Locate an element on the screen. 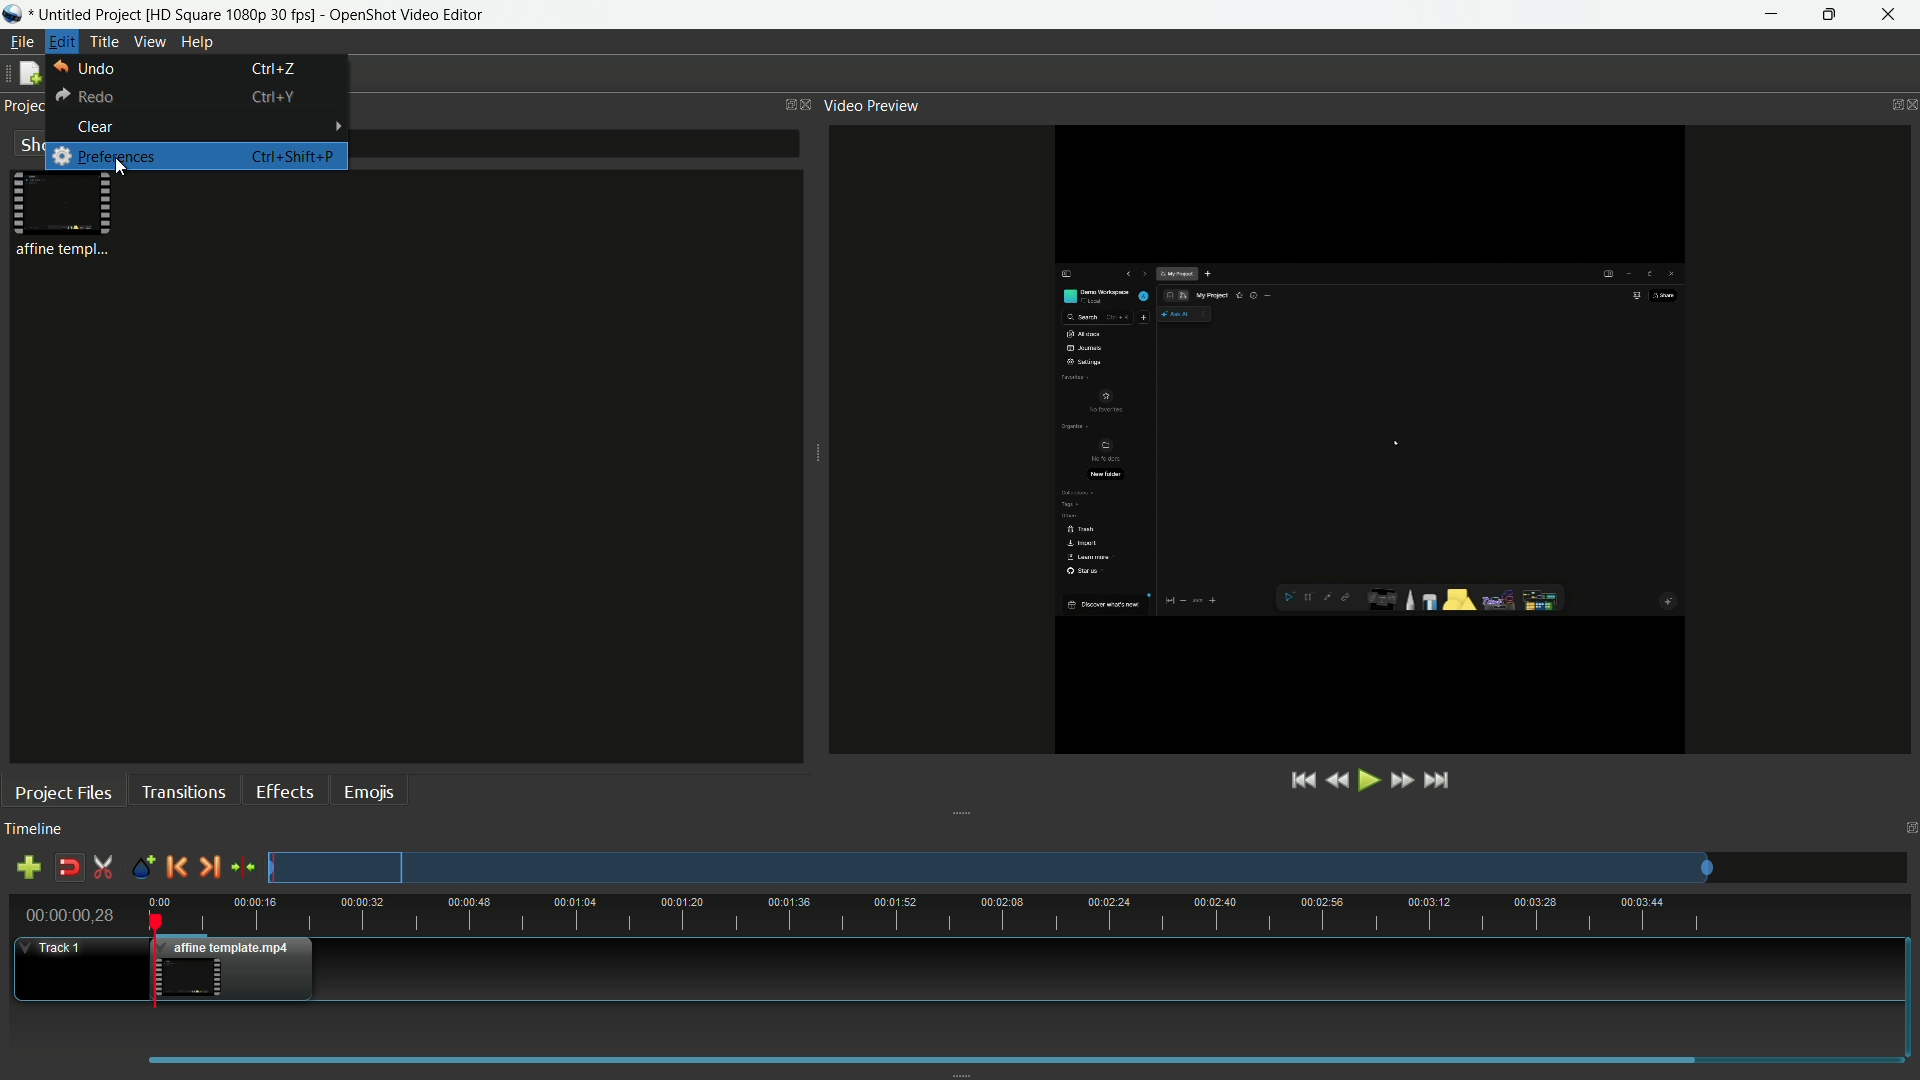 The image size is (1920, 1080). cursor is located at coordinates (121, 167).